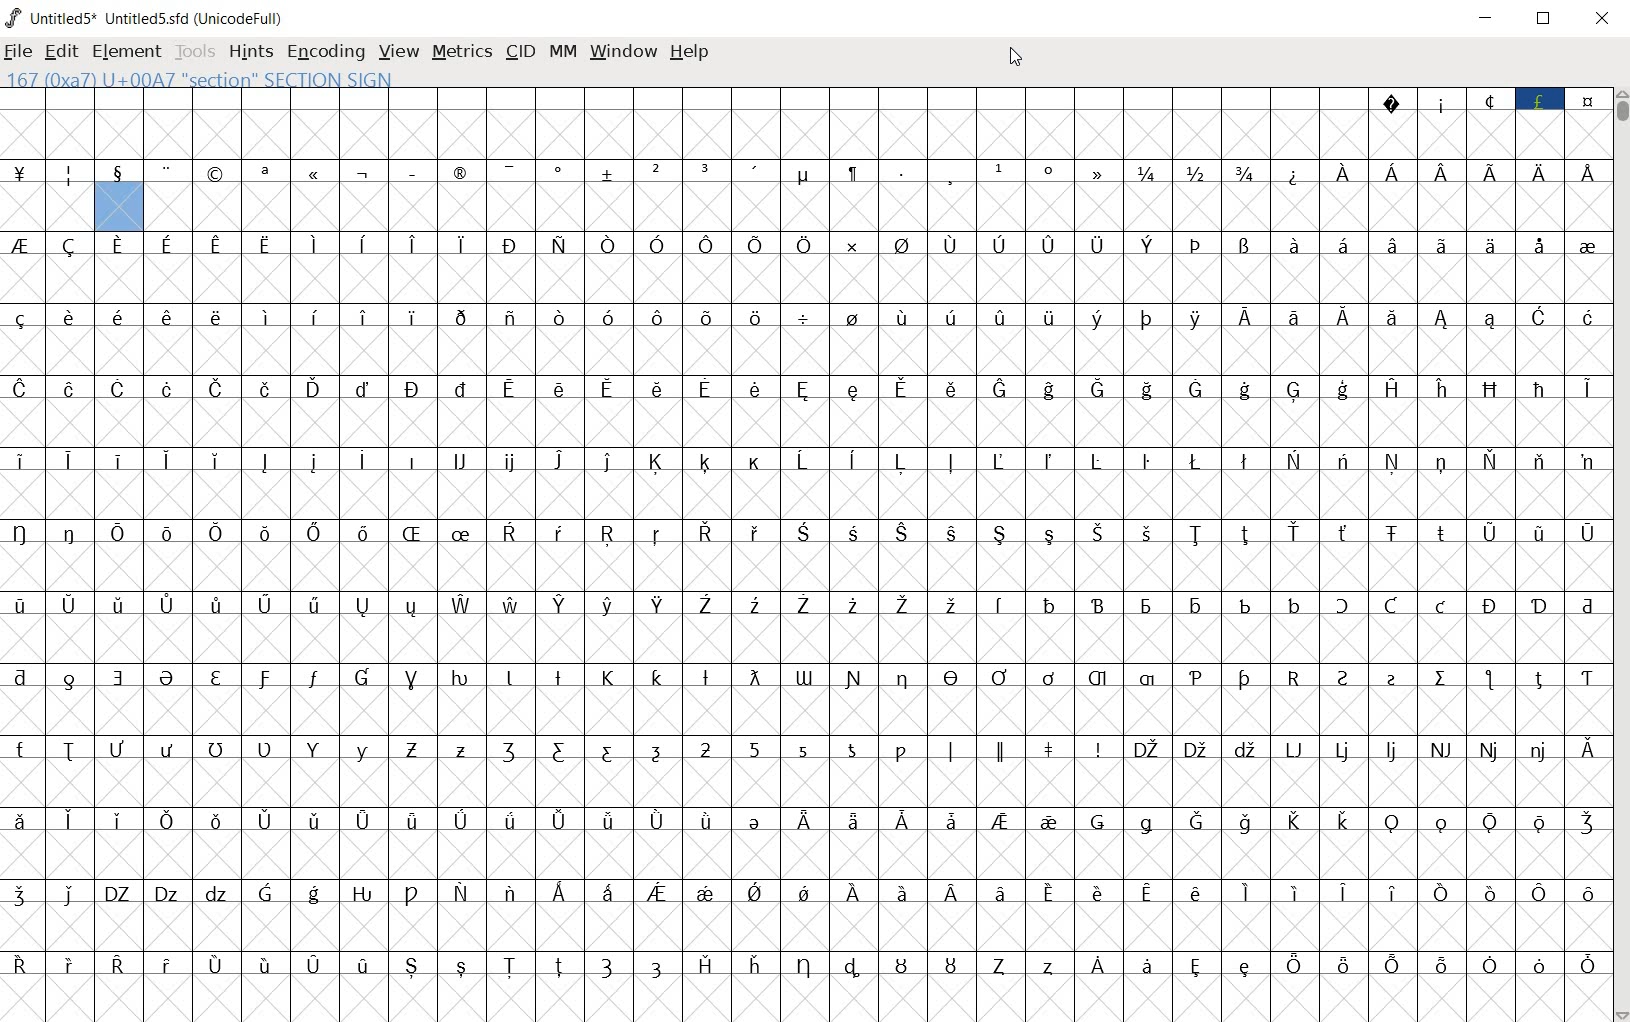  What do you see at coordinates (143, 18) in the screenshot?
I see `Untitled1 Untitled1.sfd (UnicodeFull)` at bounding box center [143, 18].